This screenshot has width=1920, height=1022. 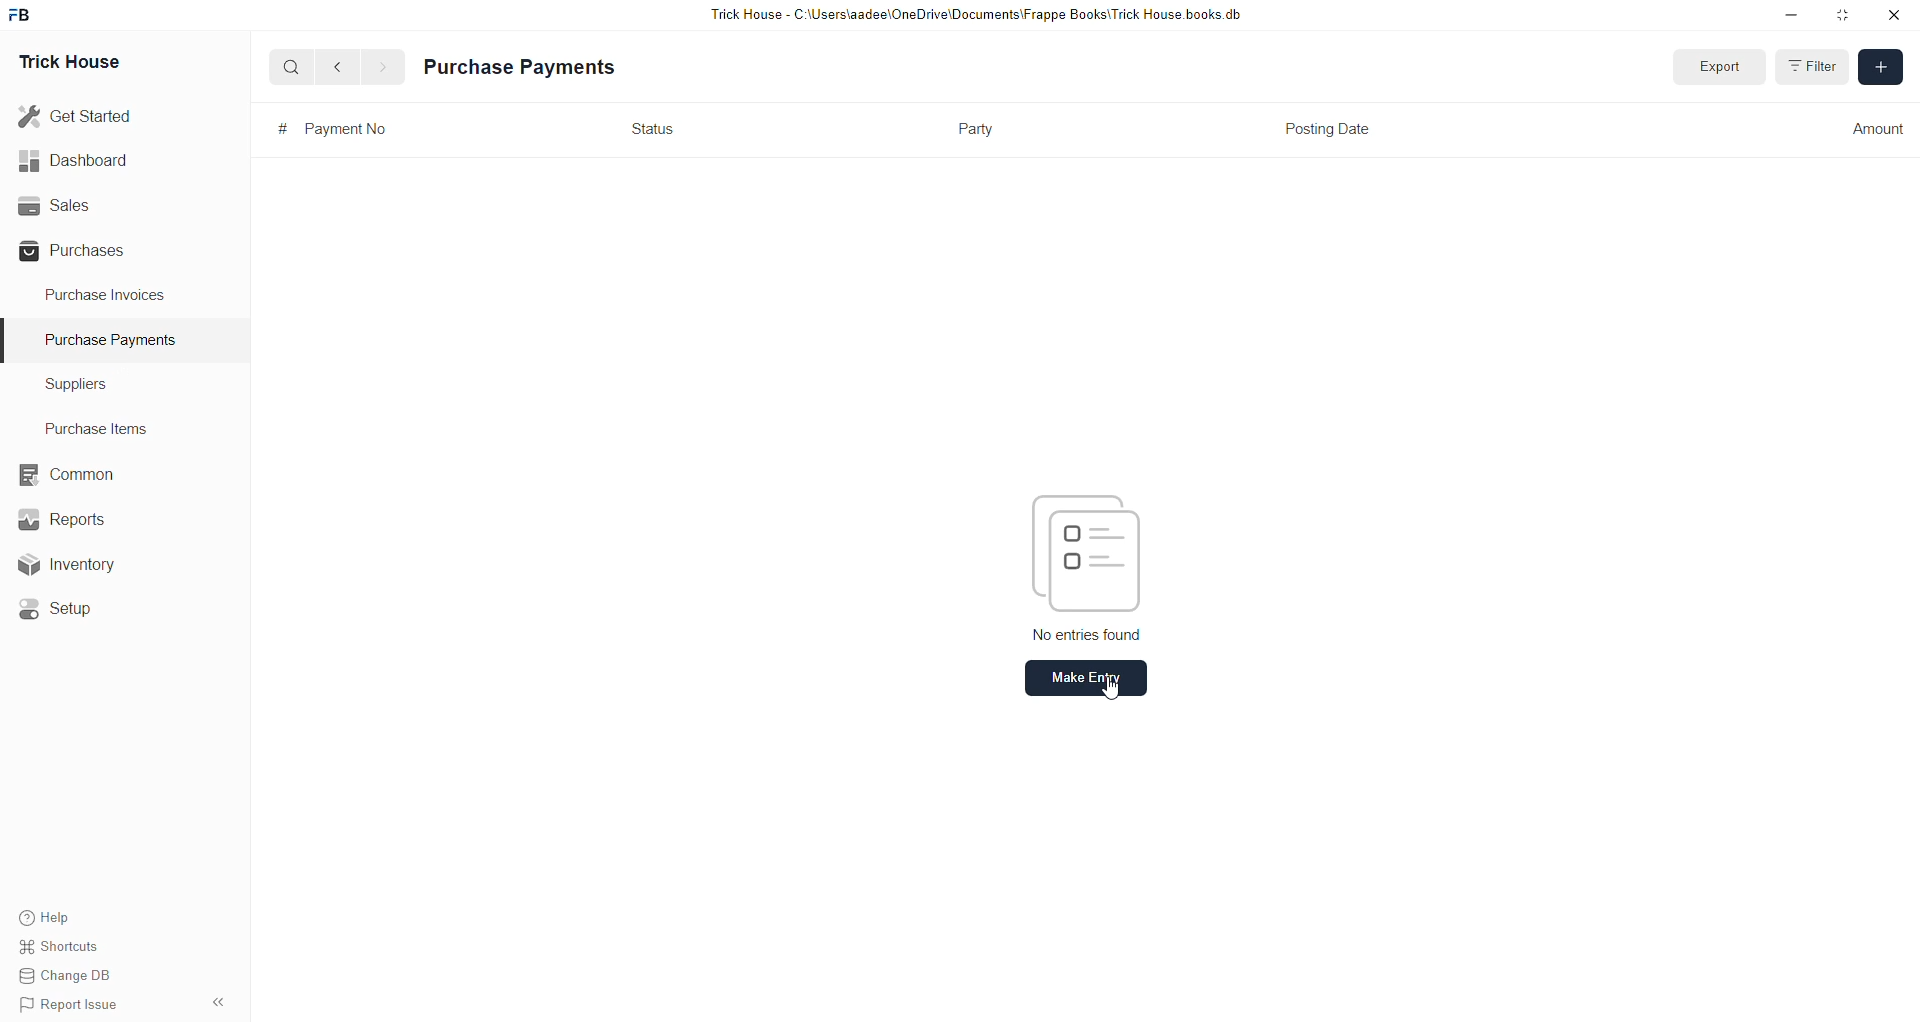 I want to click on No entries found, so click(x=1085, y=635).